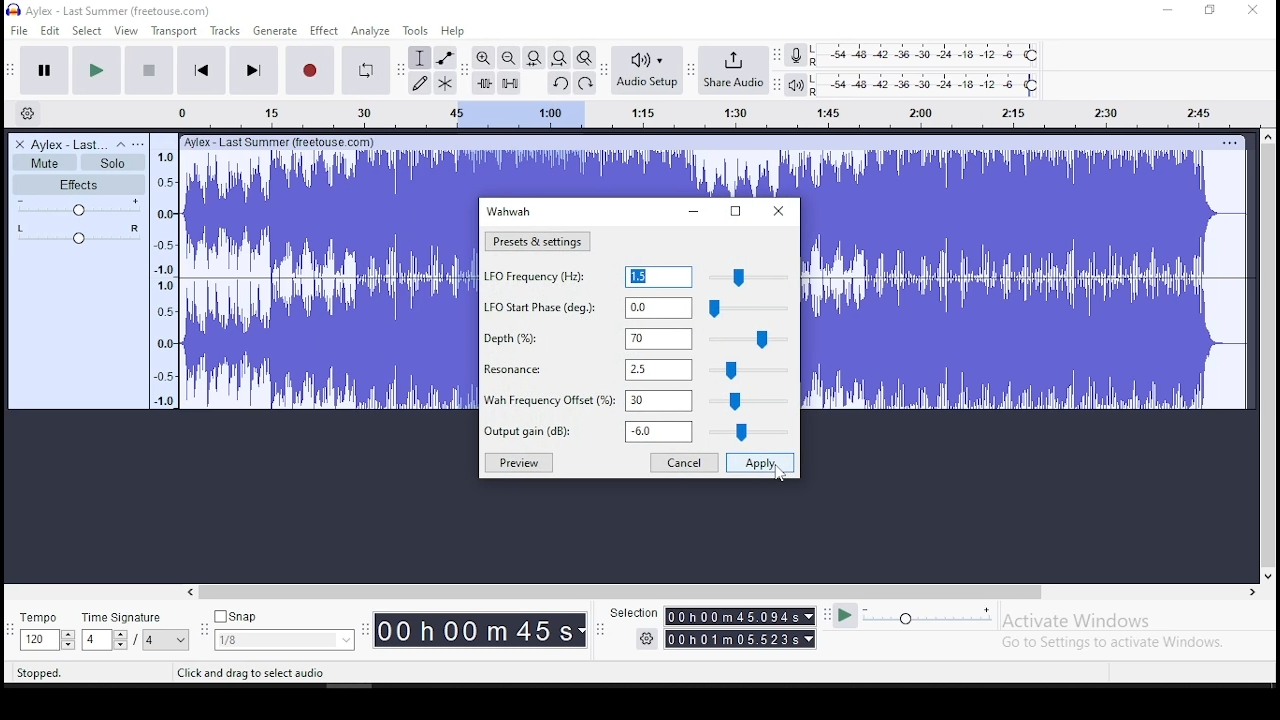 The width and height of the screenshot is (1280, 720). Describe the element at coordinates (748, 370) in the screenshot. I see `resonance slider` at that location.